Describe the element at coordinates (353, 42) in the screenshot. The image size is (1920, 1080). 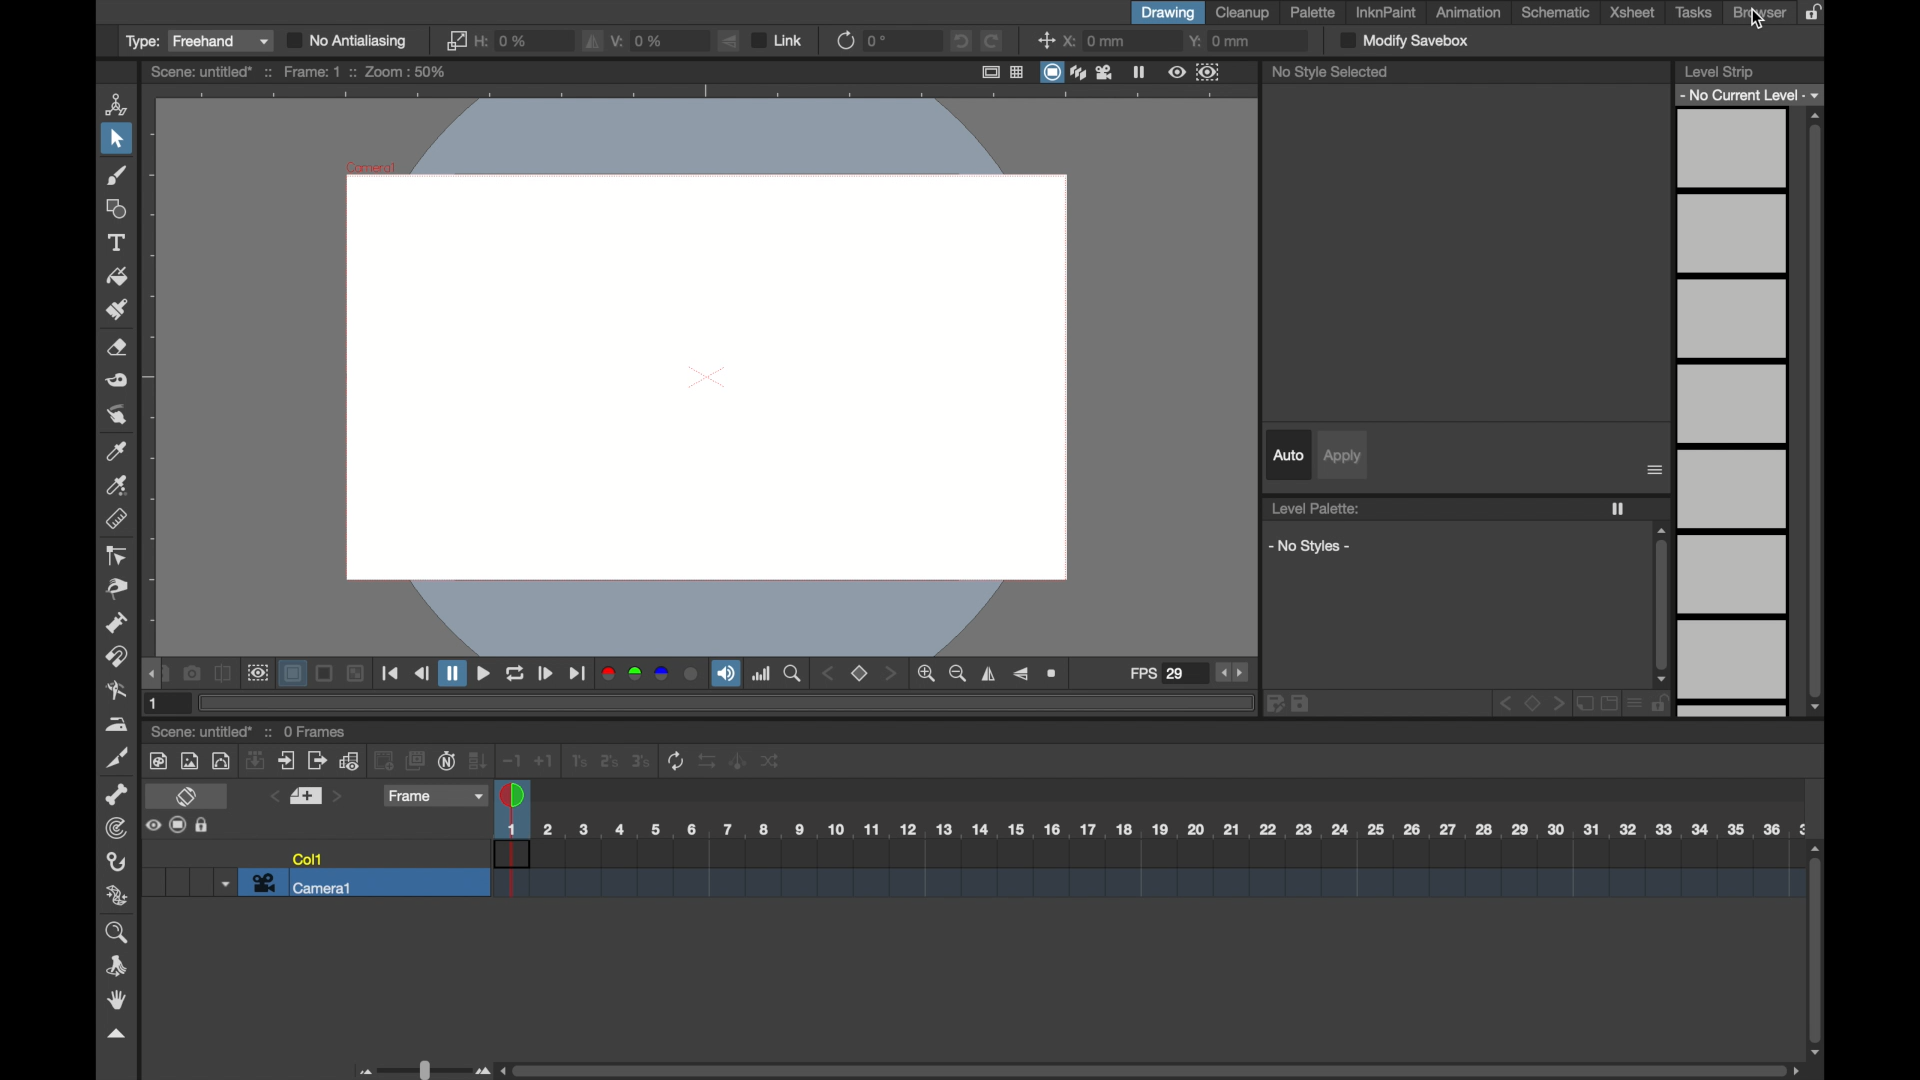
I see `no anitaliasing` at that location.